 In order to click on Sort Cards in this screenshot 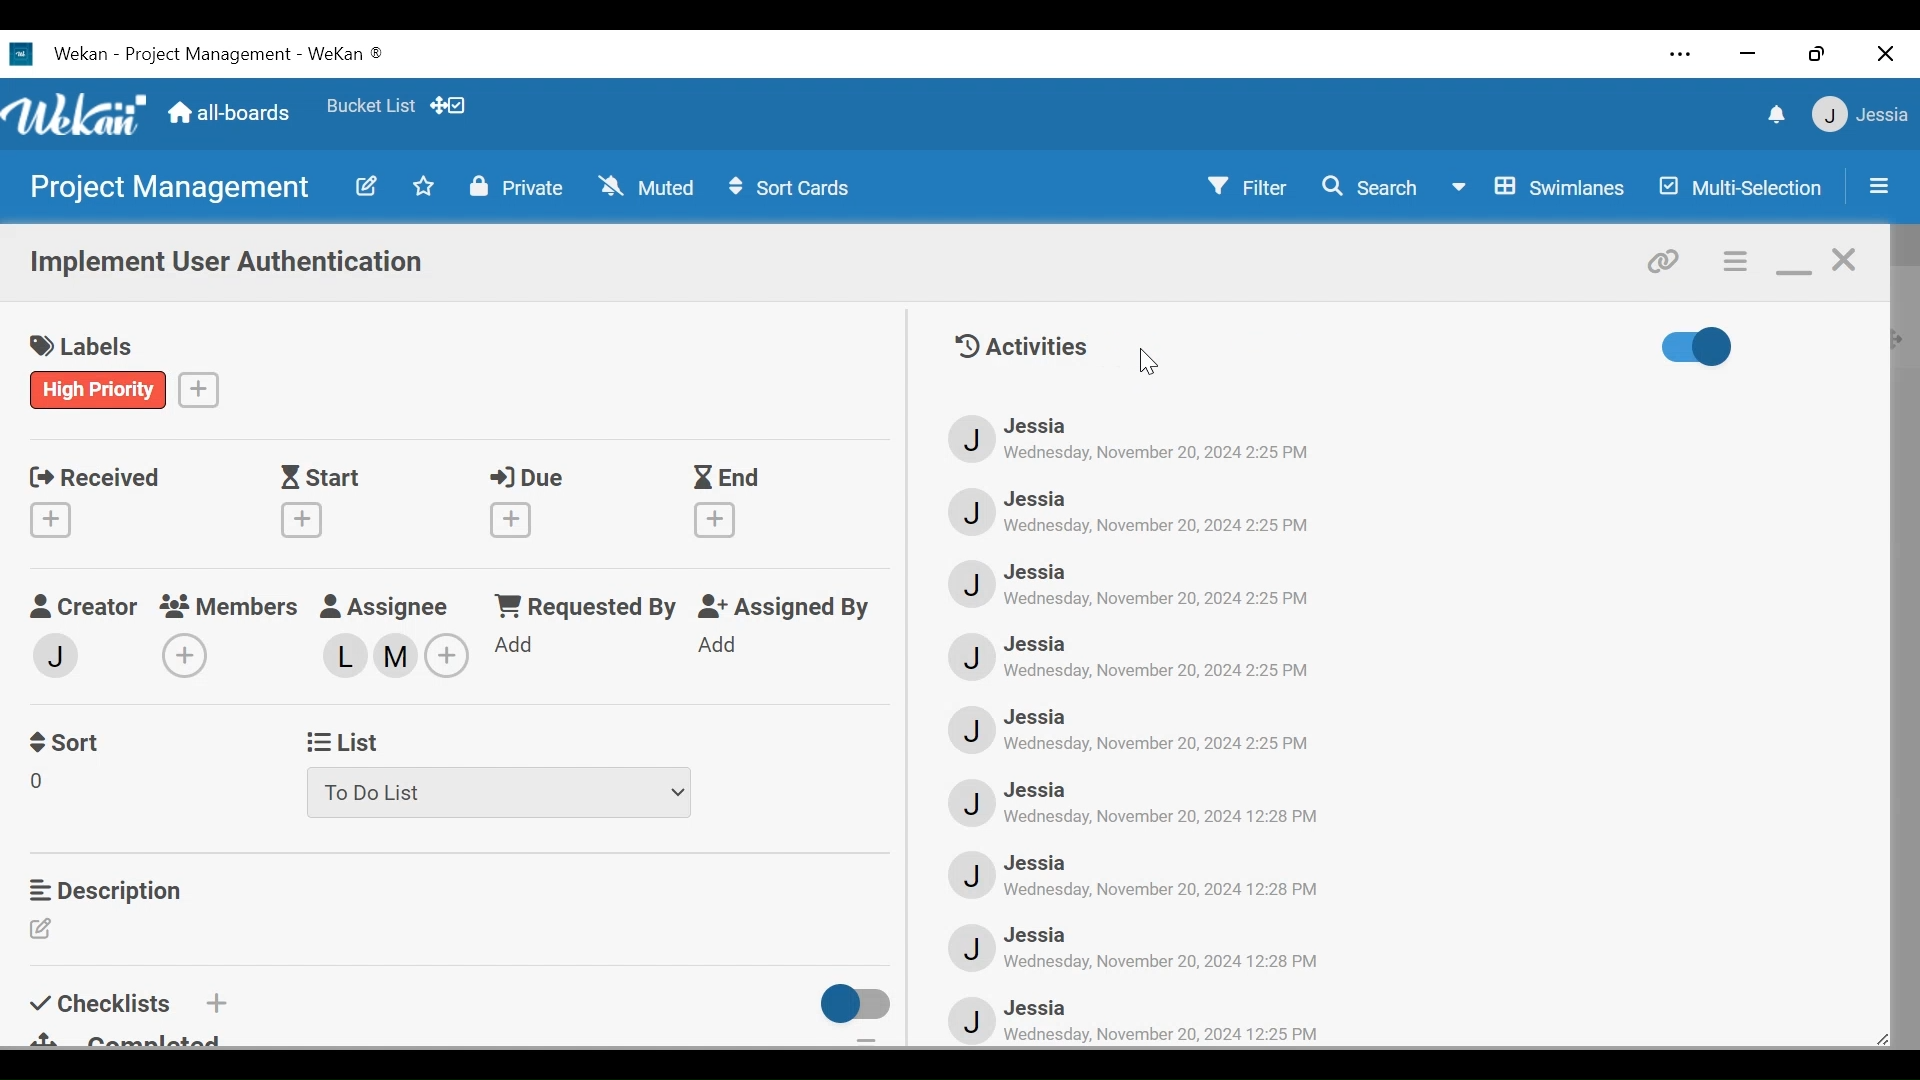, I will do `click(791, 187)`.